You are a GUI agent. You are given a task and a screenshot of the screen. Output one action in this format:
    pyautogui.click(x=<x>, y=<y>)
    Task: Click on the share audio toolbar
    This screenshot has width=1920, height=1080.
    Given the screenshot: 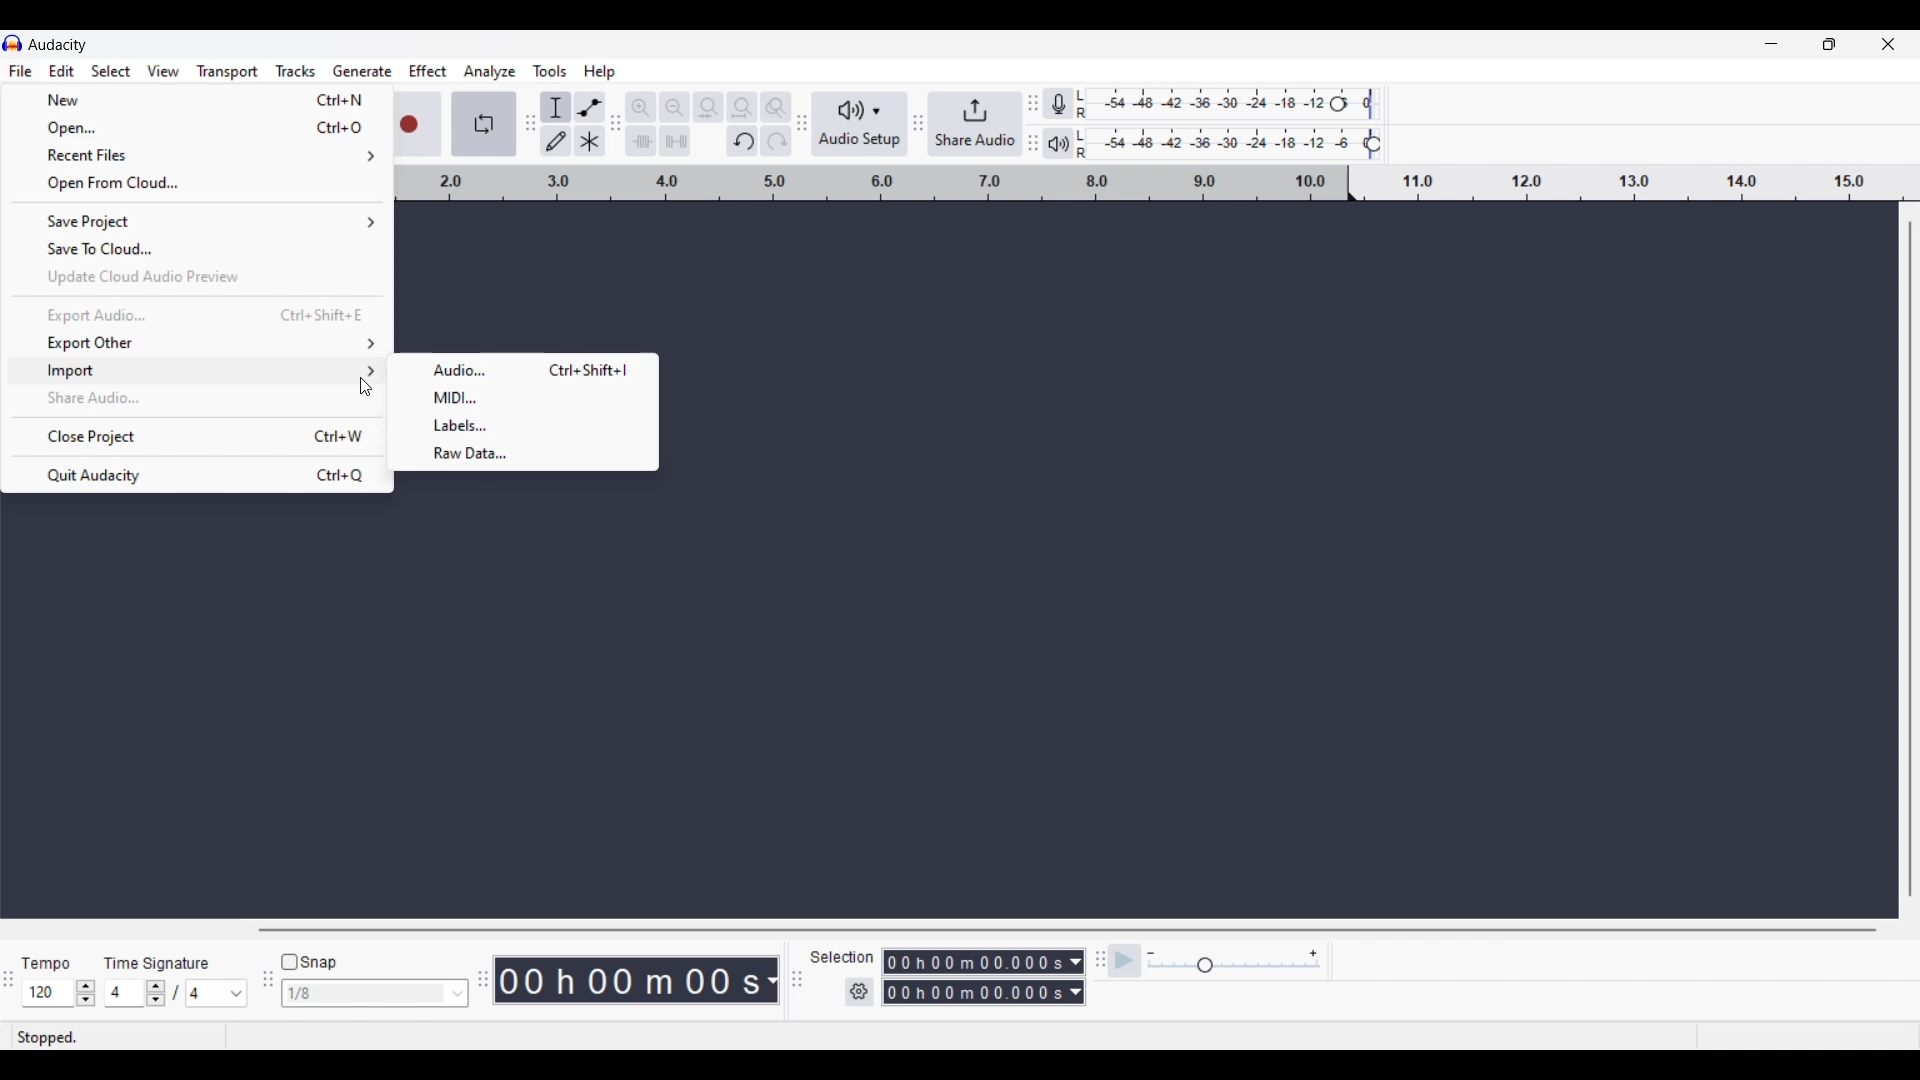 What is the action you would take?
    pyautogui.click(x=915, y=125)
    